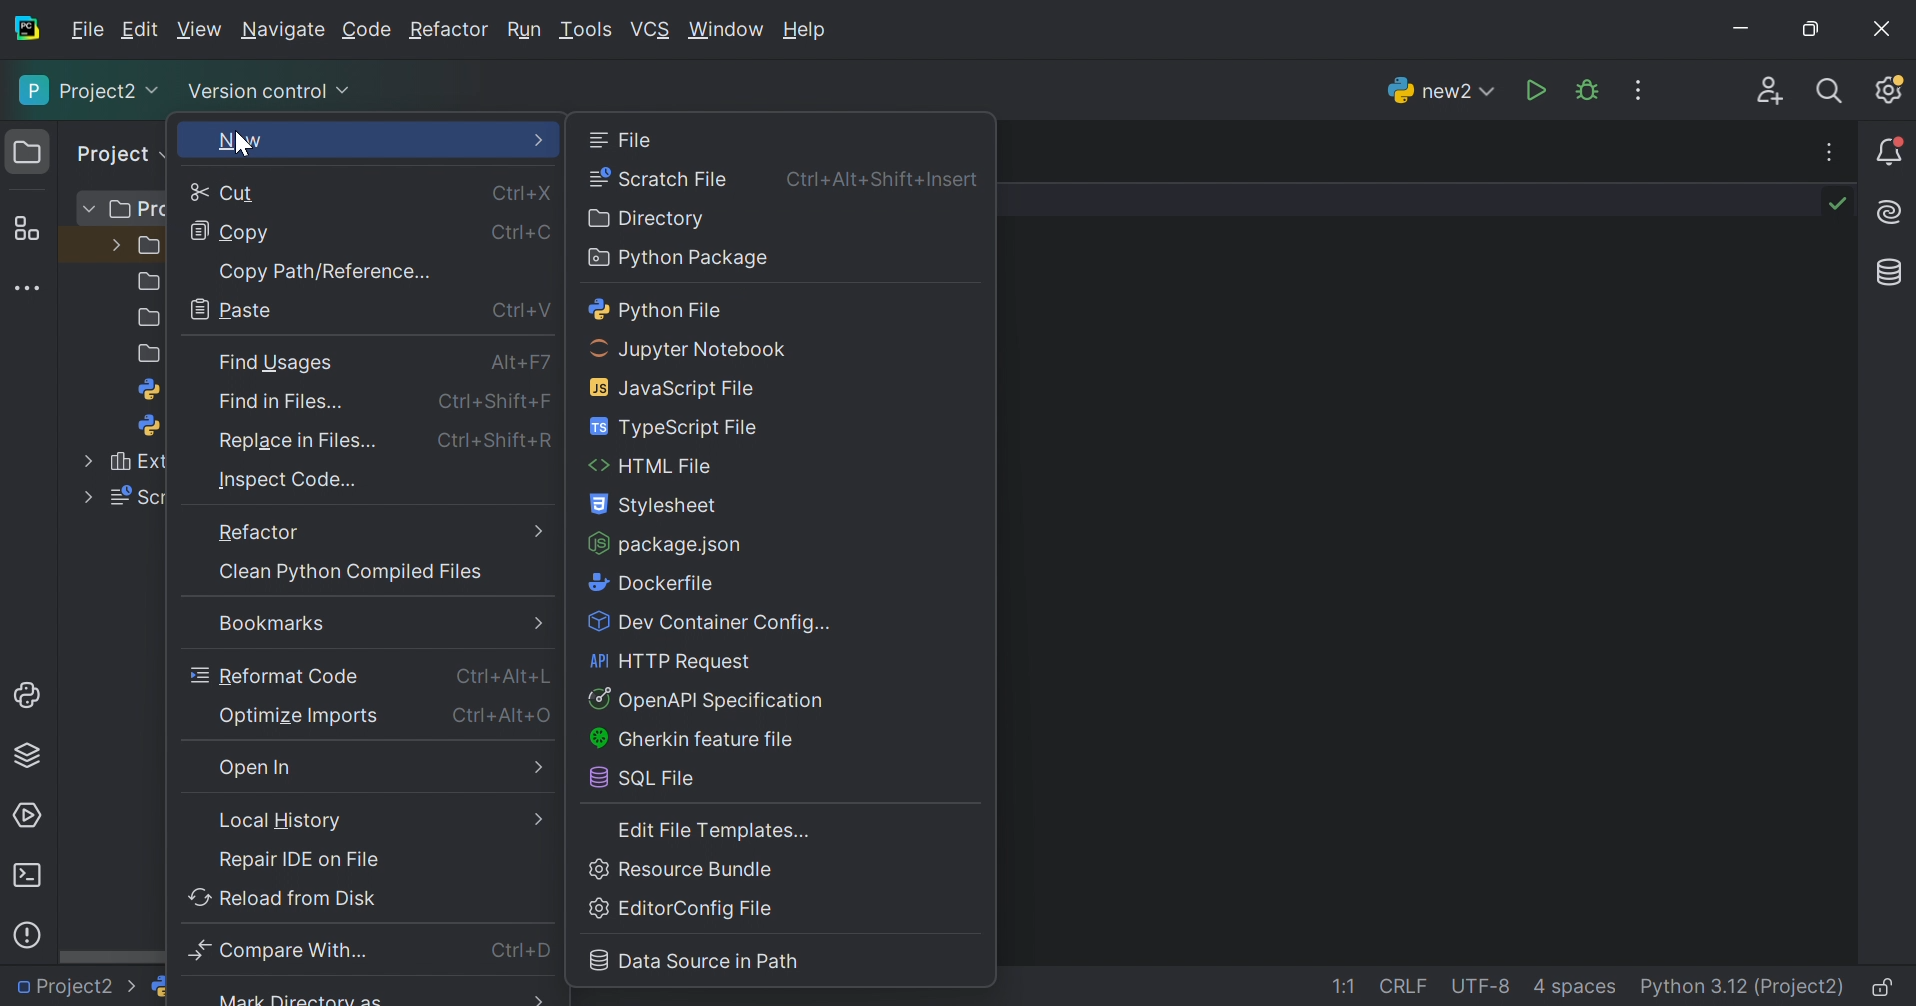  What do you see at coordinates (229, 234) in the screenshot?
I see `Copy` at bounding box center [229, 234].